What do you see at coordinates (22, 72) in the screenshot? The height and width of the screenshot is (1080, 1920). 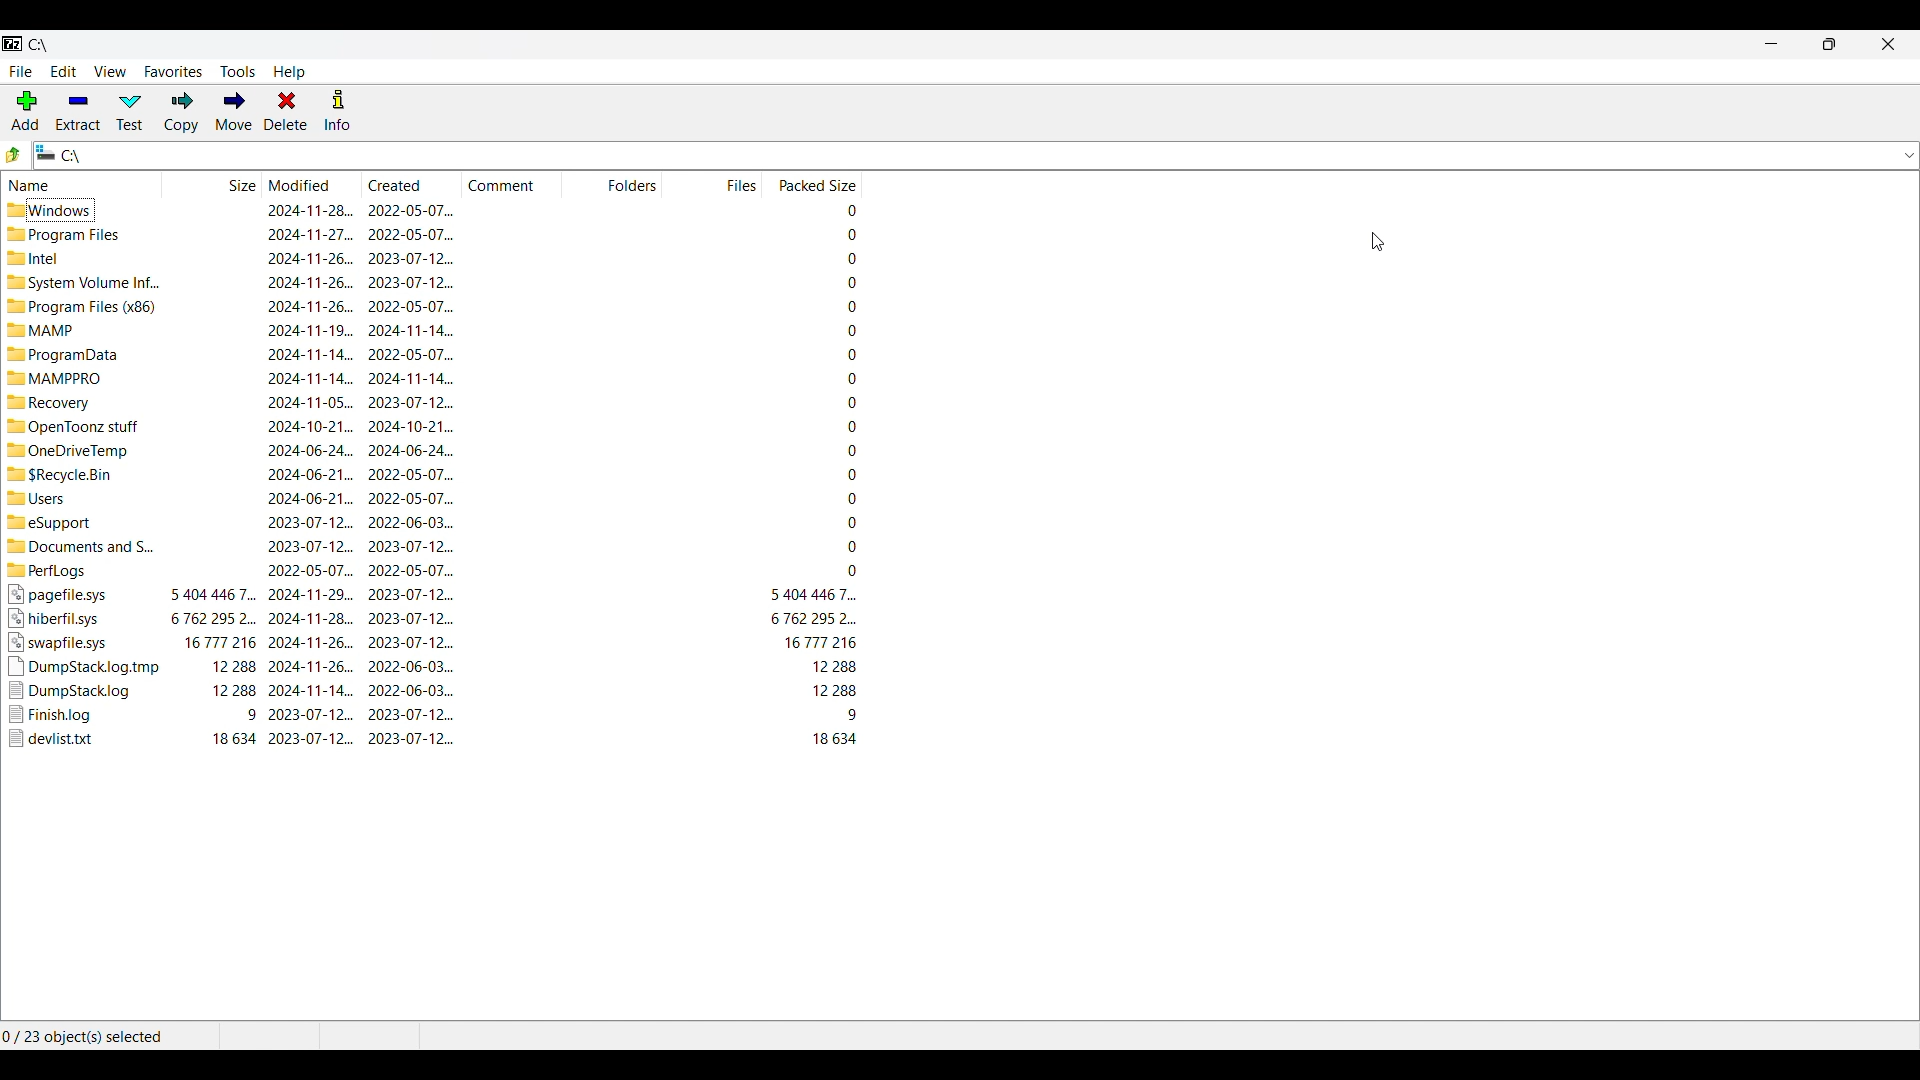 I see `File menu` at bounding box center [22, 72].